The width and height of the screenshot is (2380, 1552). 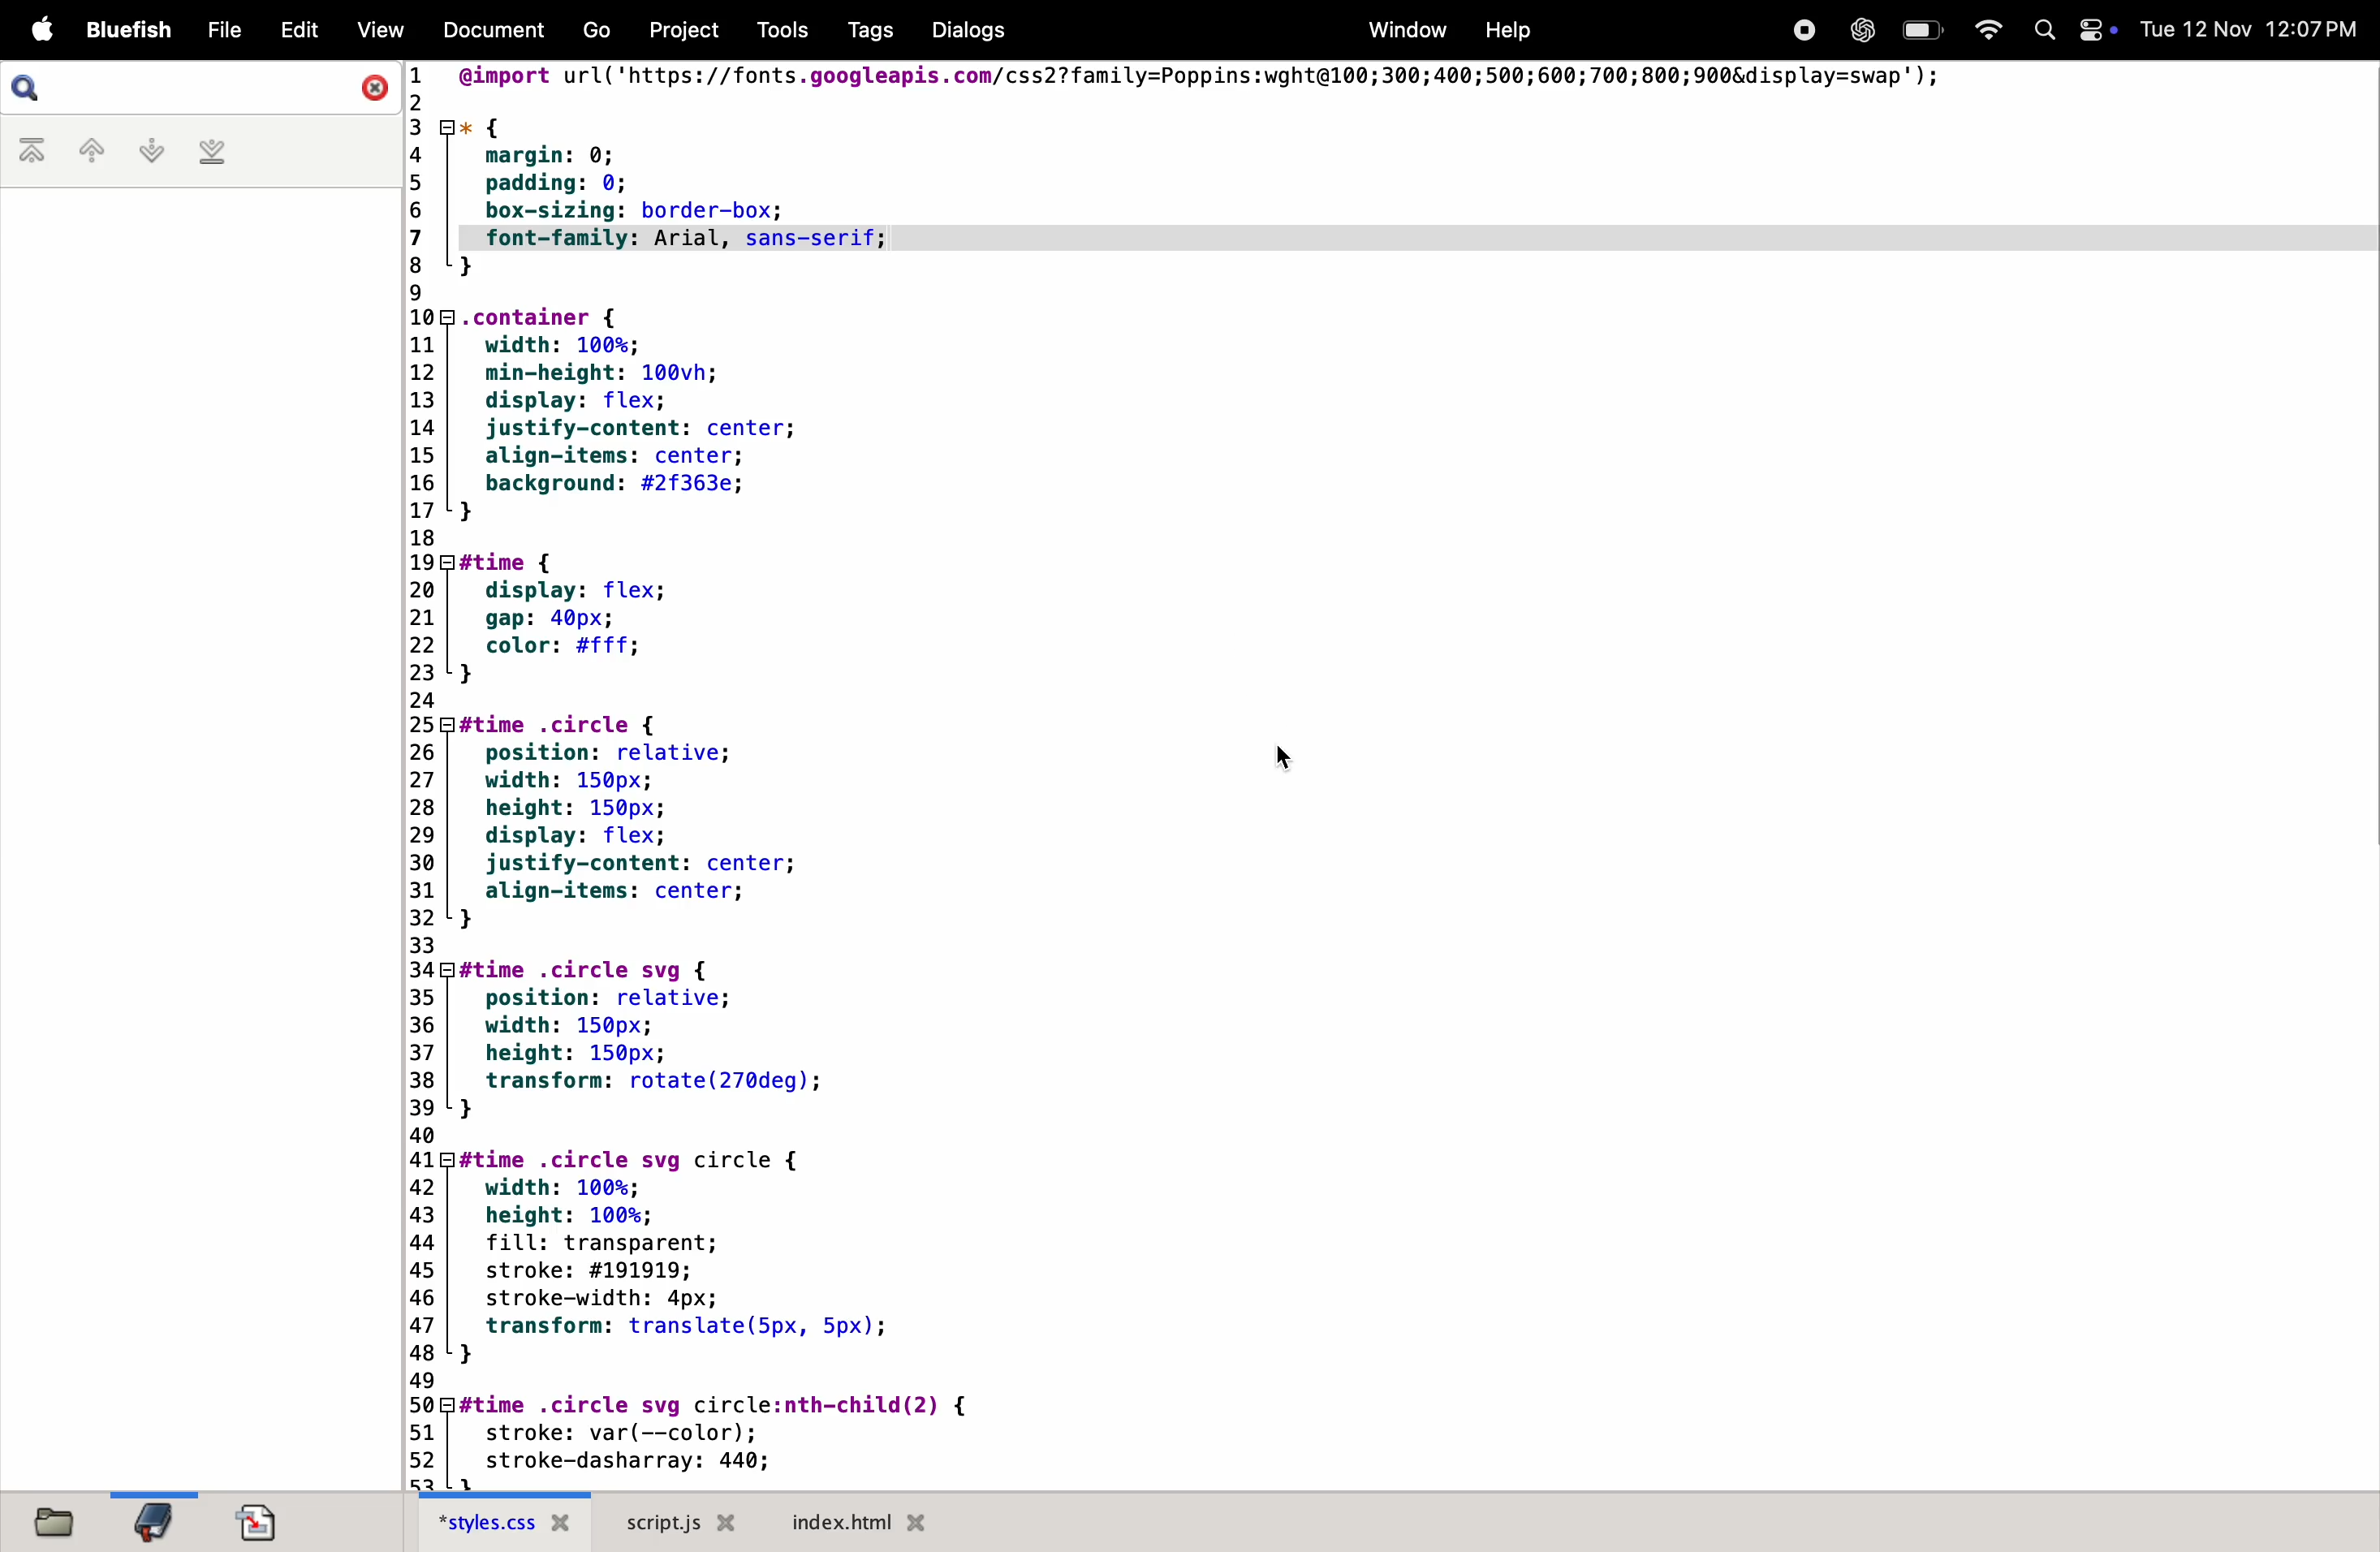 I want to click on previous bookmark, so click(x=79, y=150).